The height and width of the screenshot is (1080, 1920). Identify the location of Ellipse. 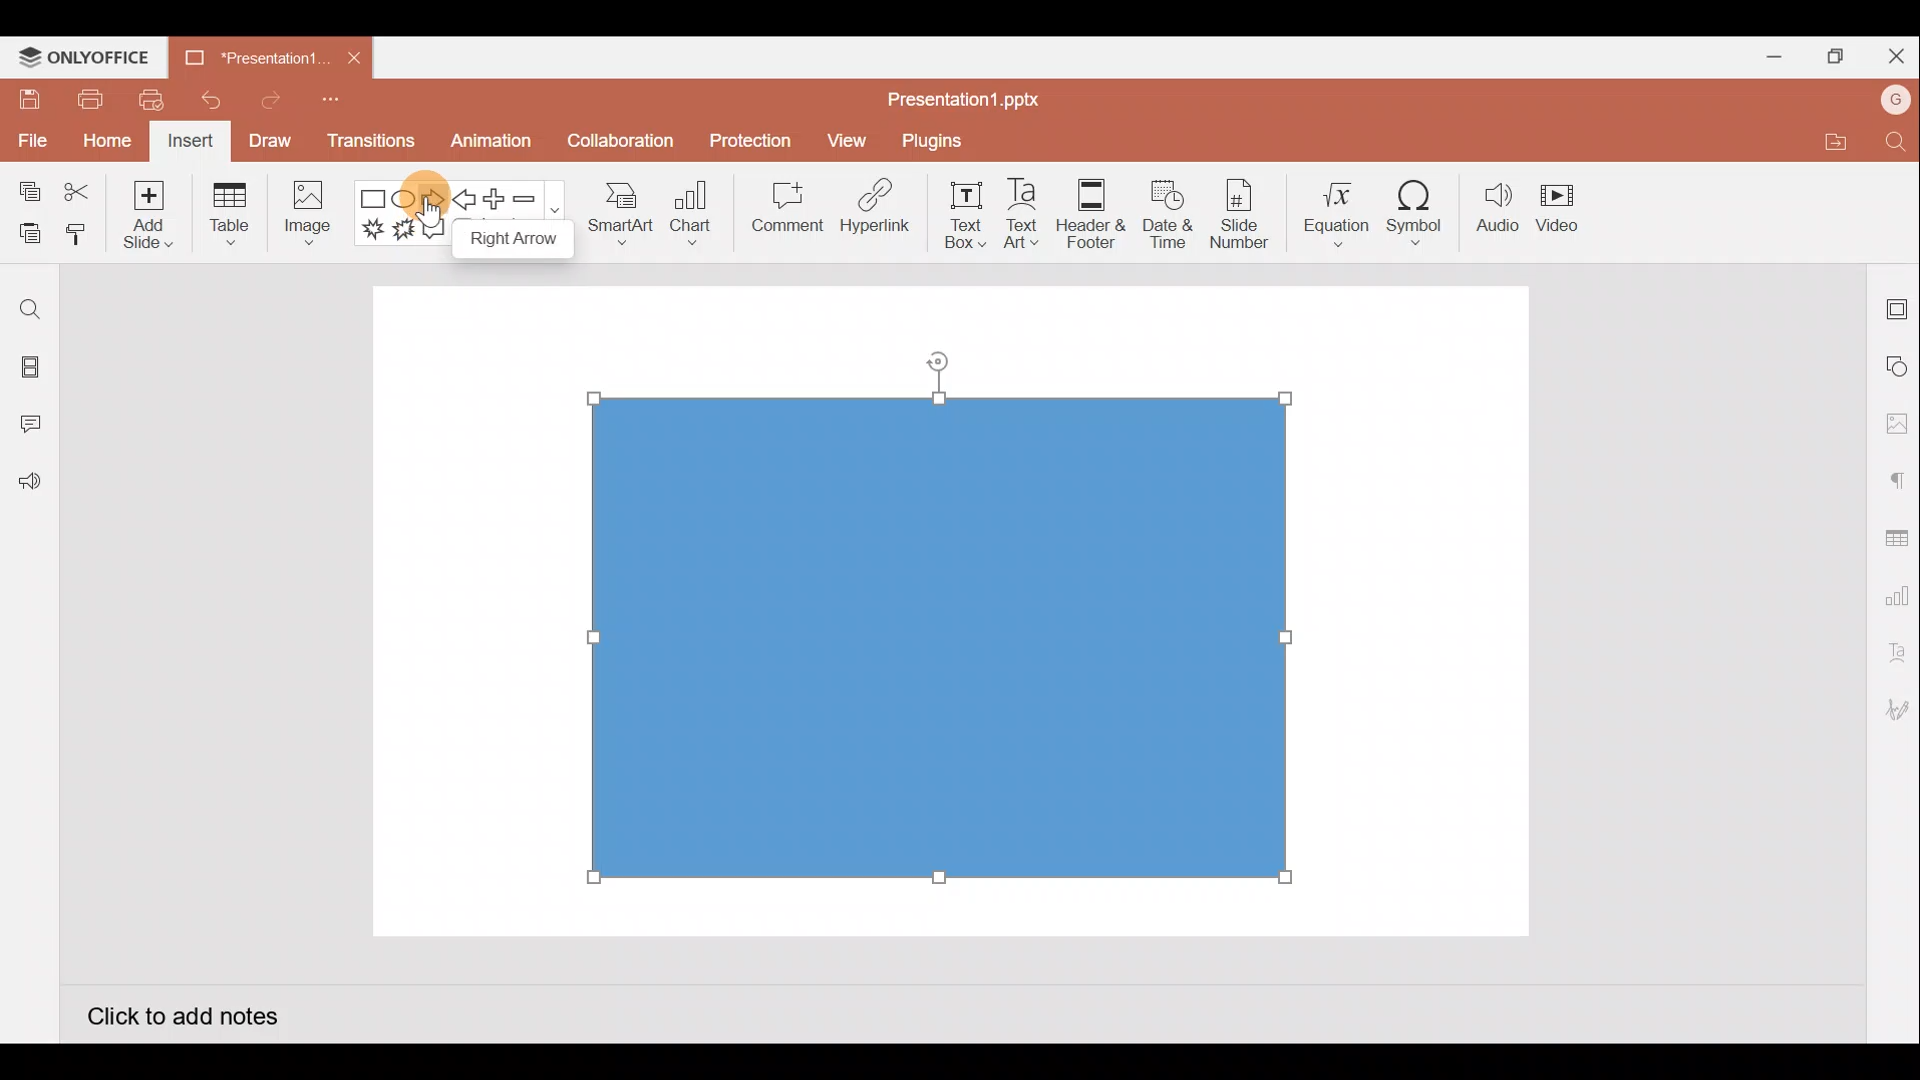
(406, 200).